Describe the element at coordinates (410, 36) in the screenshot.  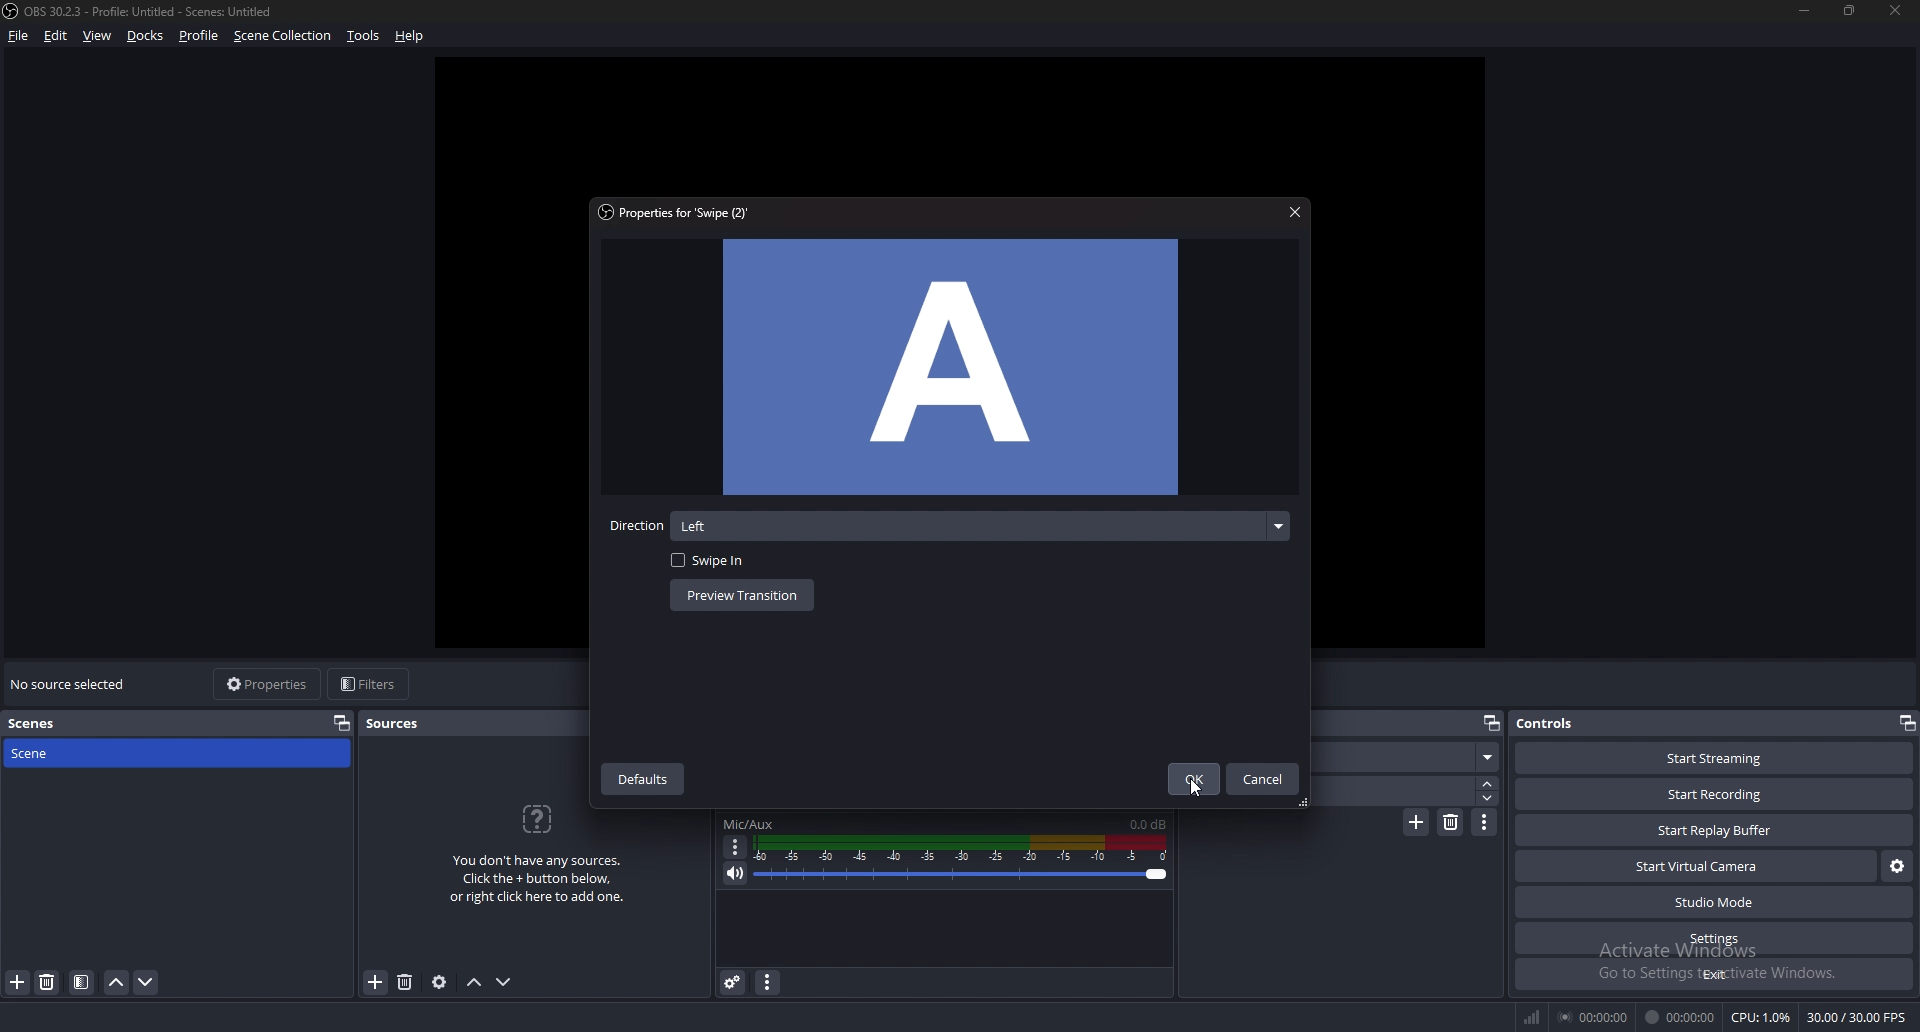
I see `help` at that location.